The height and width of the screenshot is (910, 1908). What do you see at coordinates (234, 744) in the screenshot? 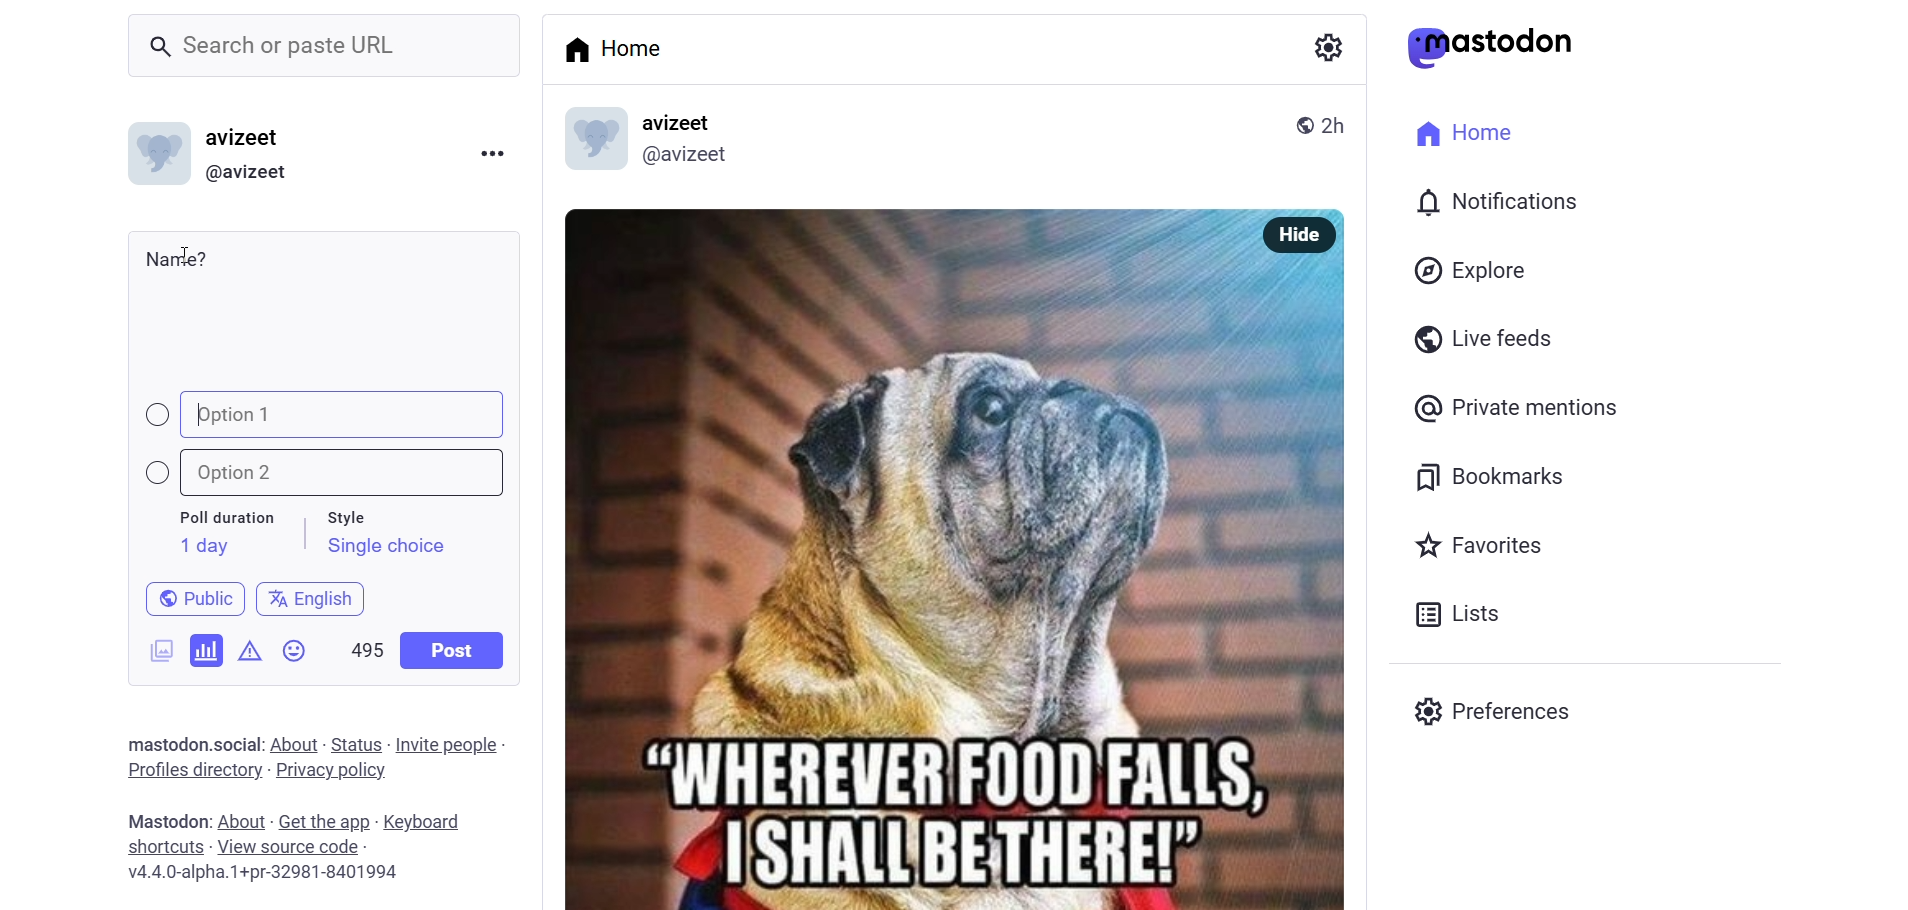
I see `social` at bounding box center [234, 744].